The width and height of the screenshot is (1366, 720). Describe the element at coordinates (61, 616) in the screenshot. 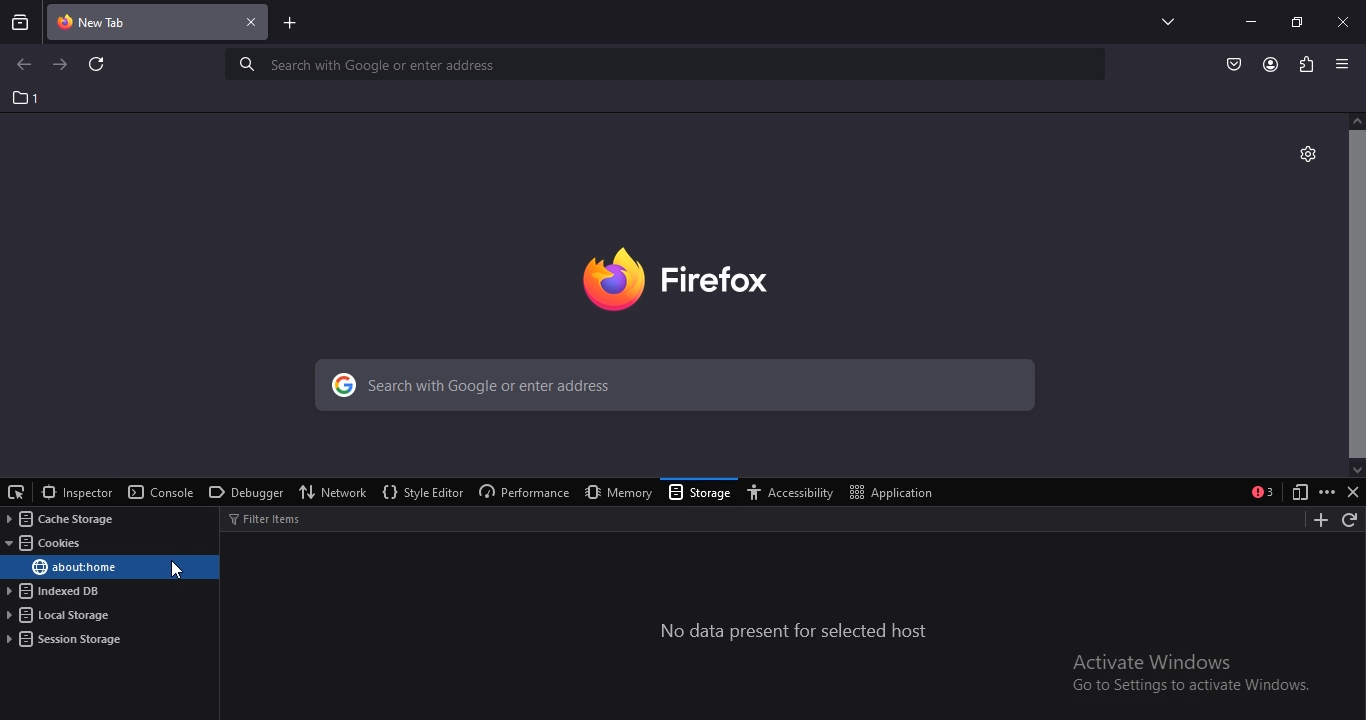

I see `local storage` at that location.